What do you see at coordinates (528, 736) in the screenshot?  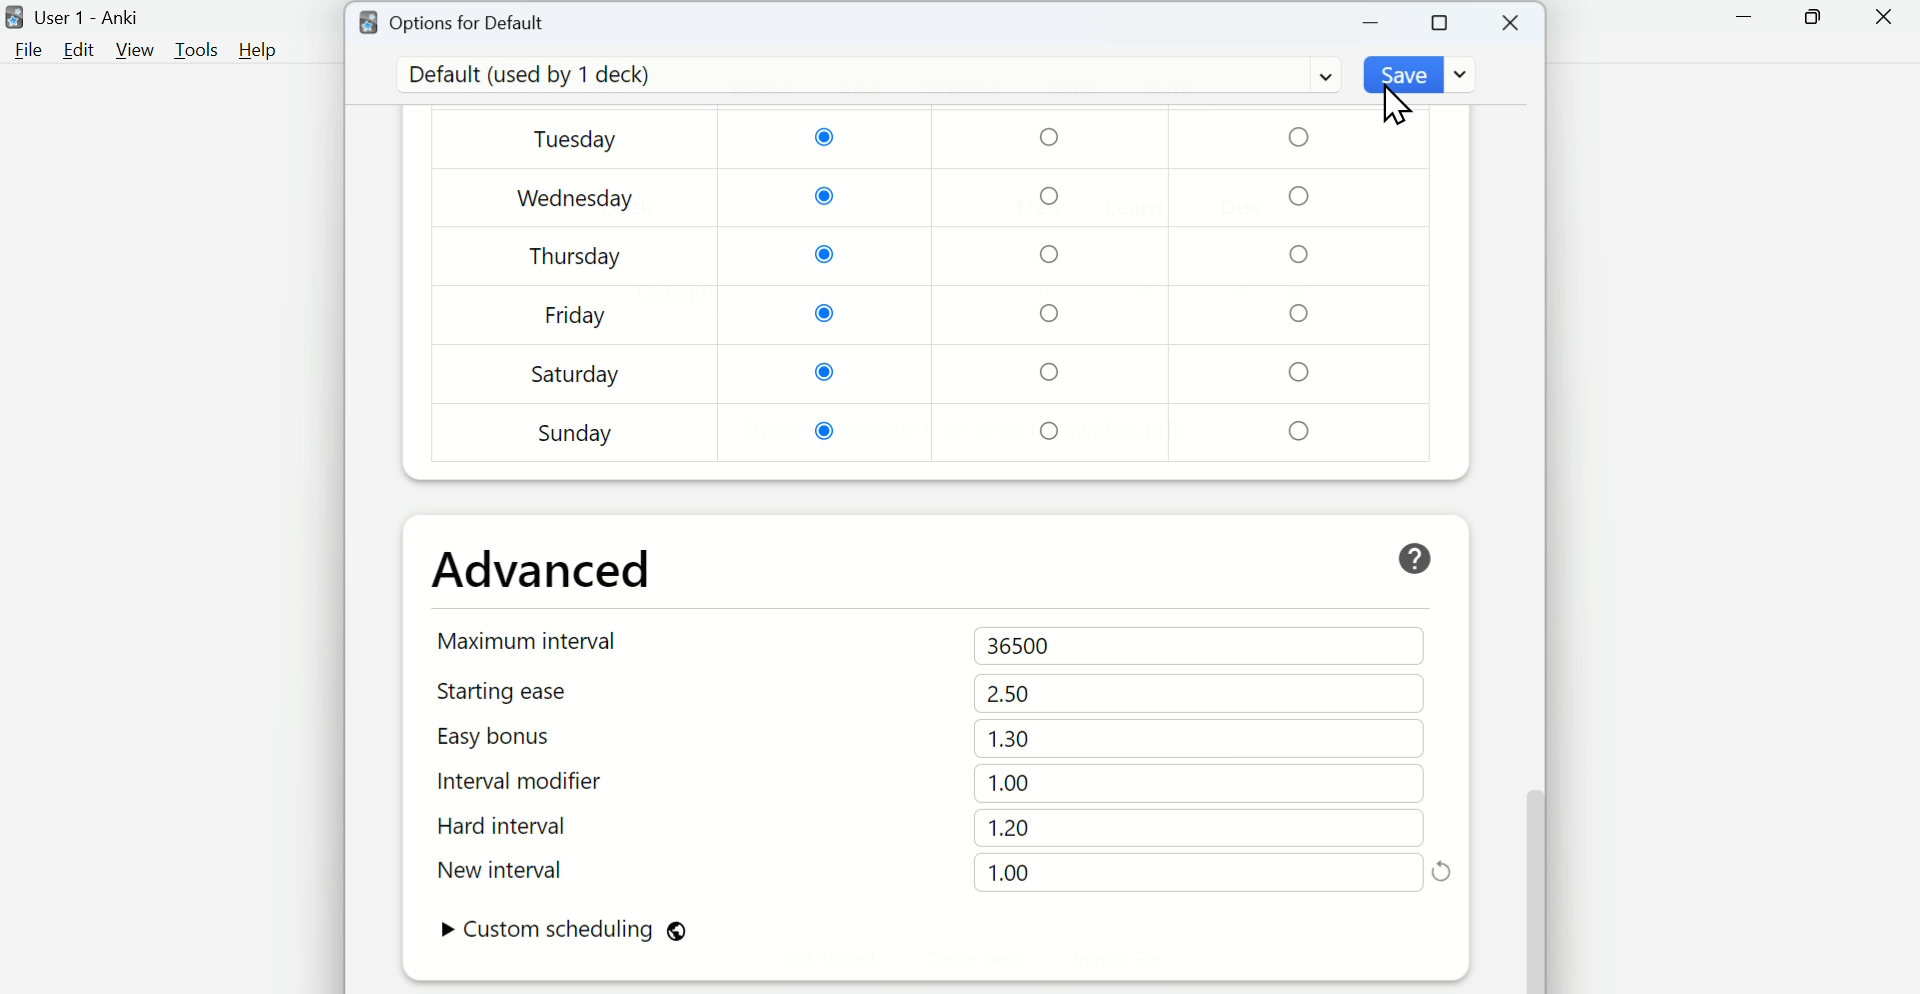 I see `Easy bonus` at bounding box center [528, 736].